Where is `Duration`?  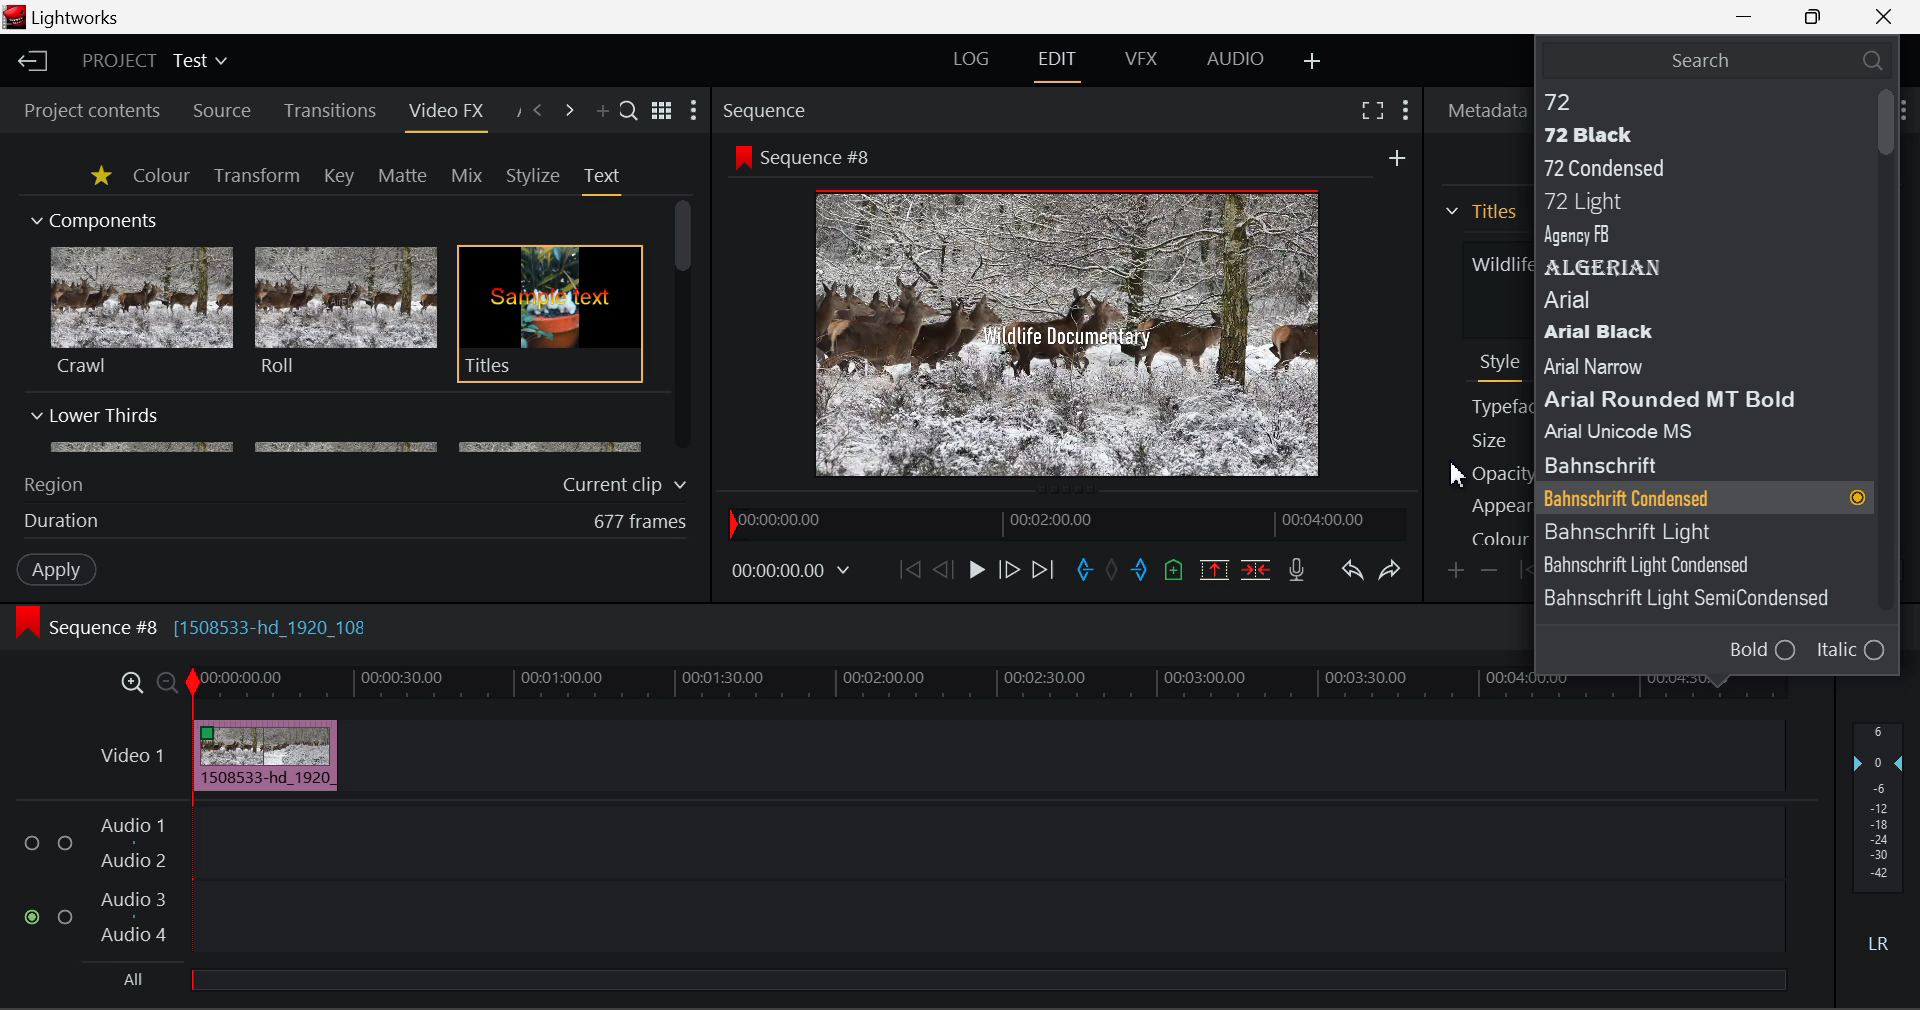
Duration is located at coordinates (64, 522).